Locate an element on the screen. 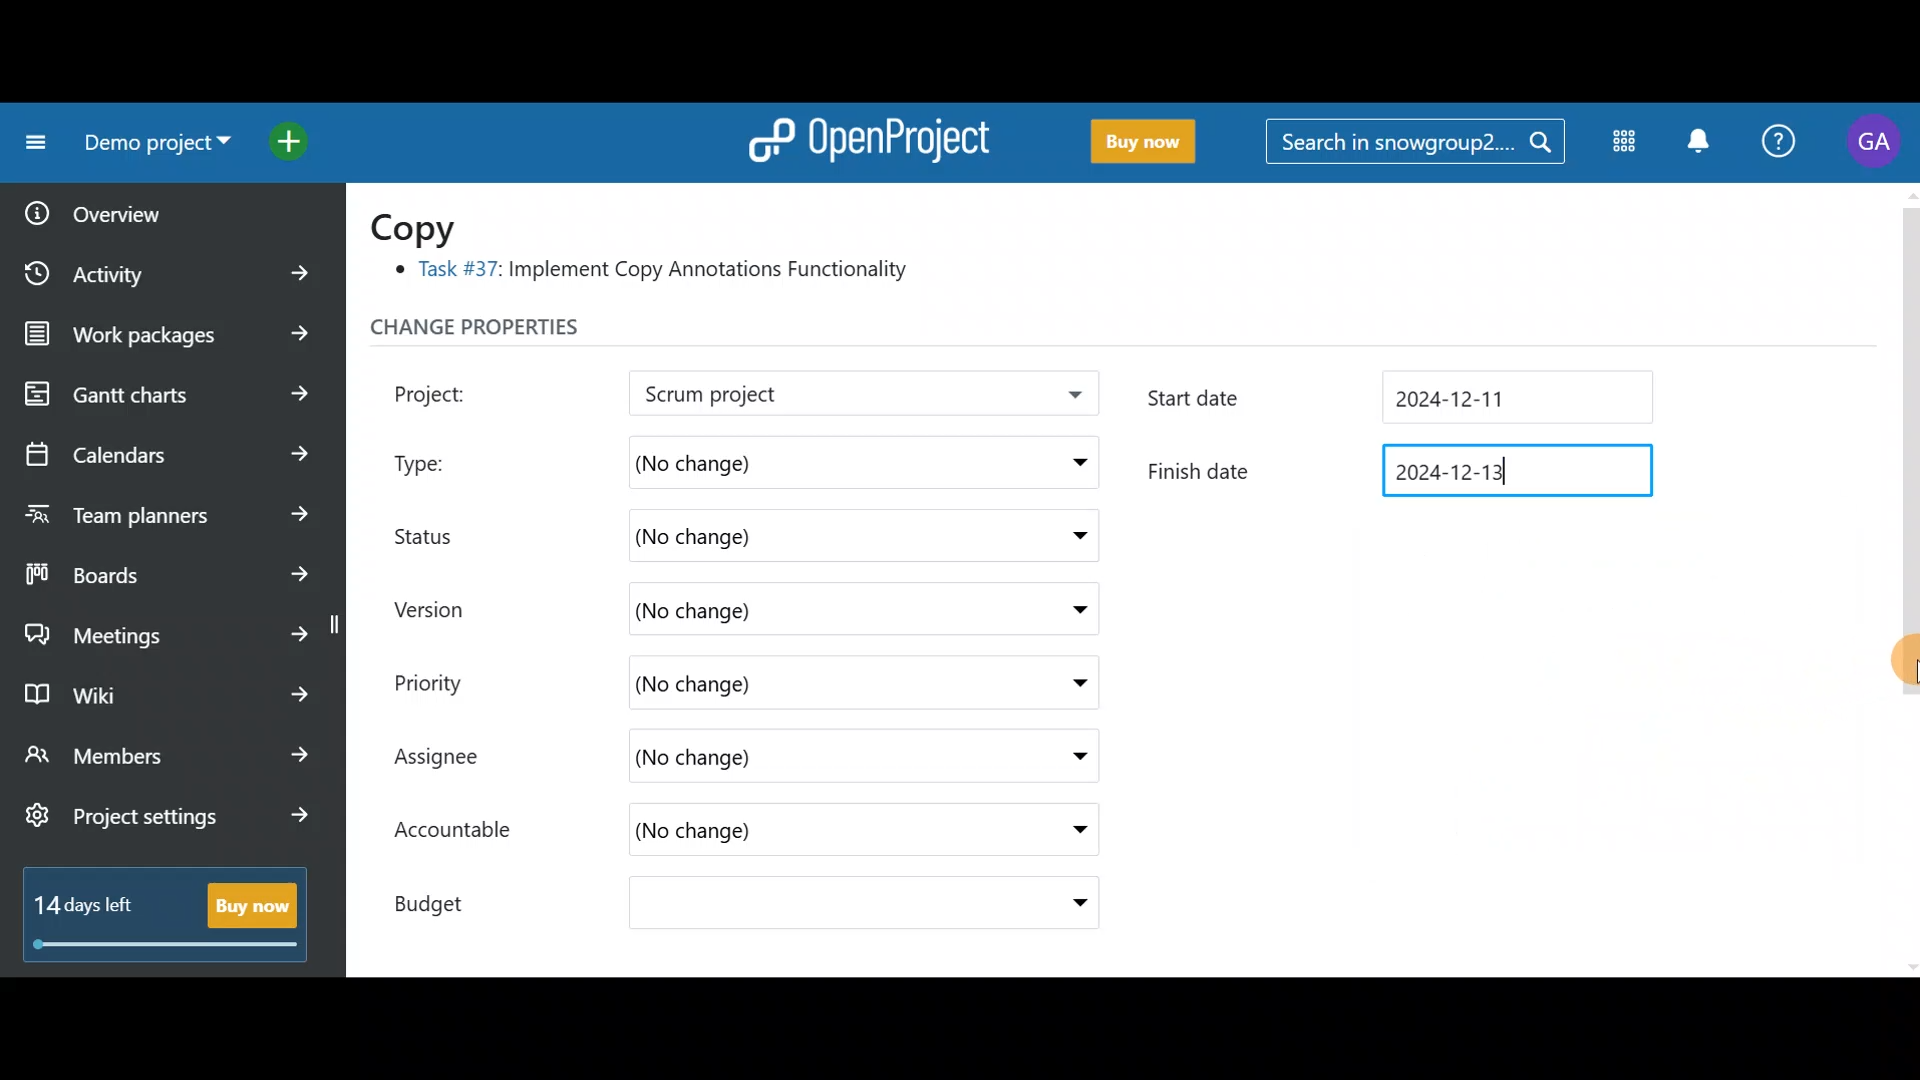  Buy now is located at coordinates (1134, 142).